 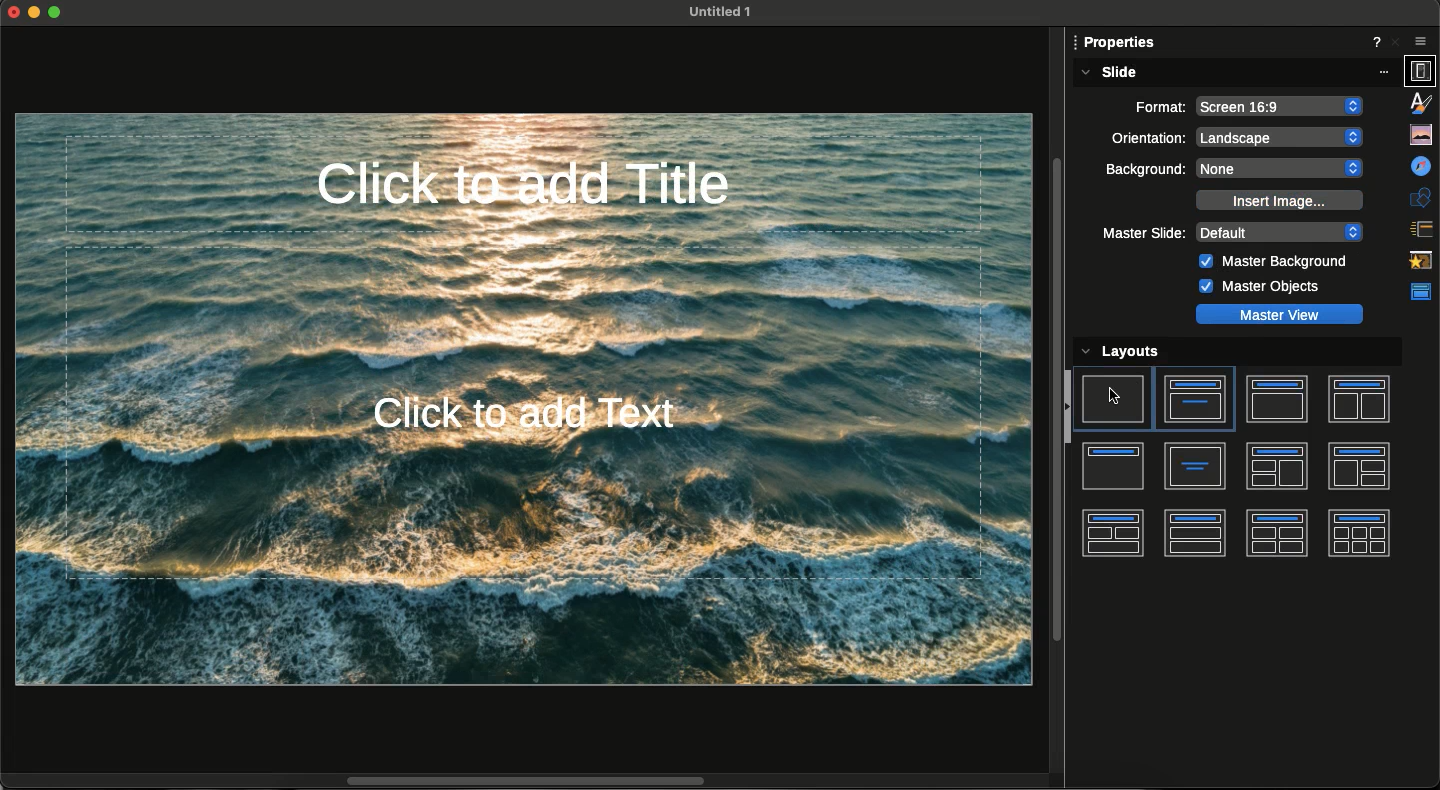 What do you see at coordinates (1276, 533) in the screenshot?
I see `Title and four boxes` at bounding box center [1276, 533].